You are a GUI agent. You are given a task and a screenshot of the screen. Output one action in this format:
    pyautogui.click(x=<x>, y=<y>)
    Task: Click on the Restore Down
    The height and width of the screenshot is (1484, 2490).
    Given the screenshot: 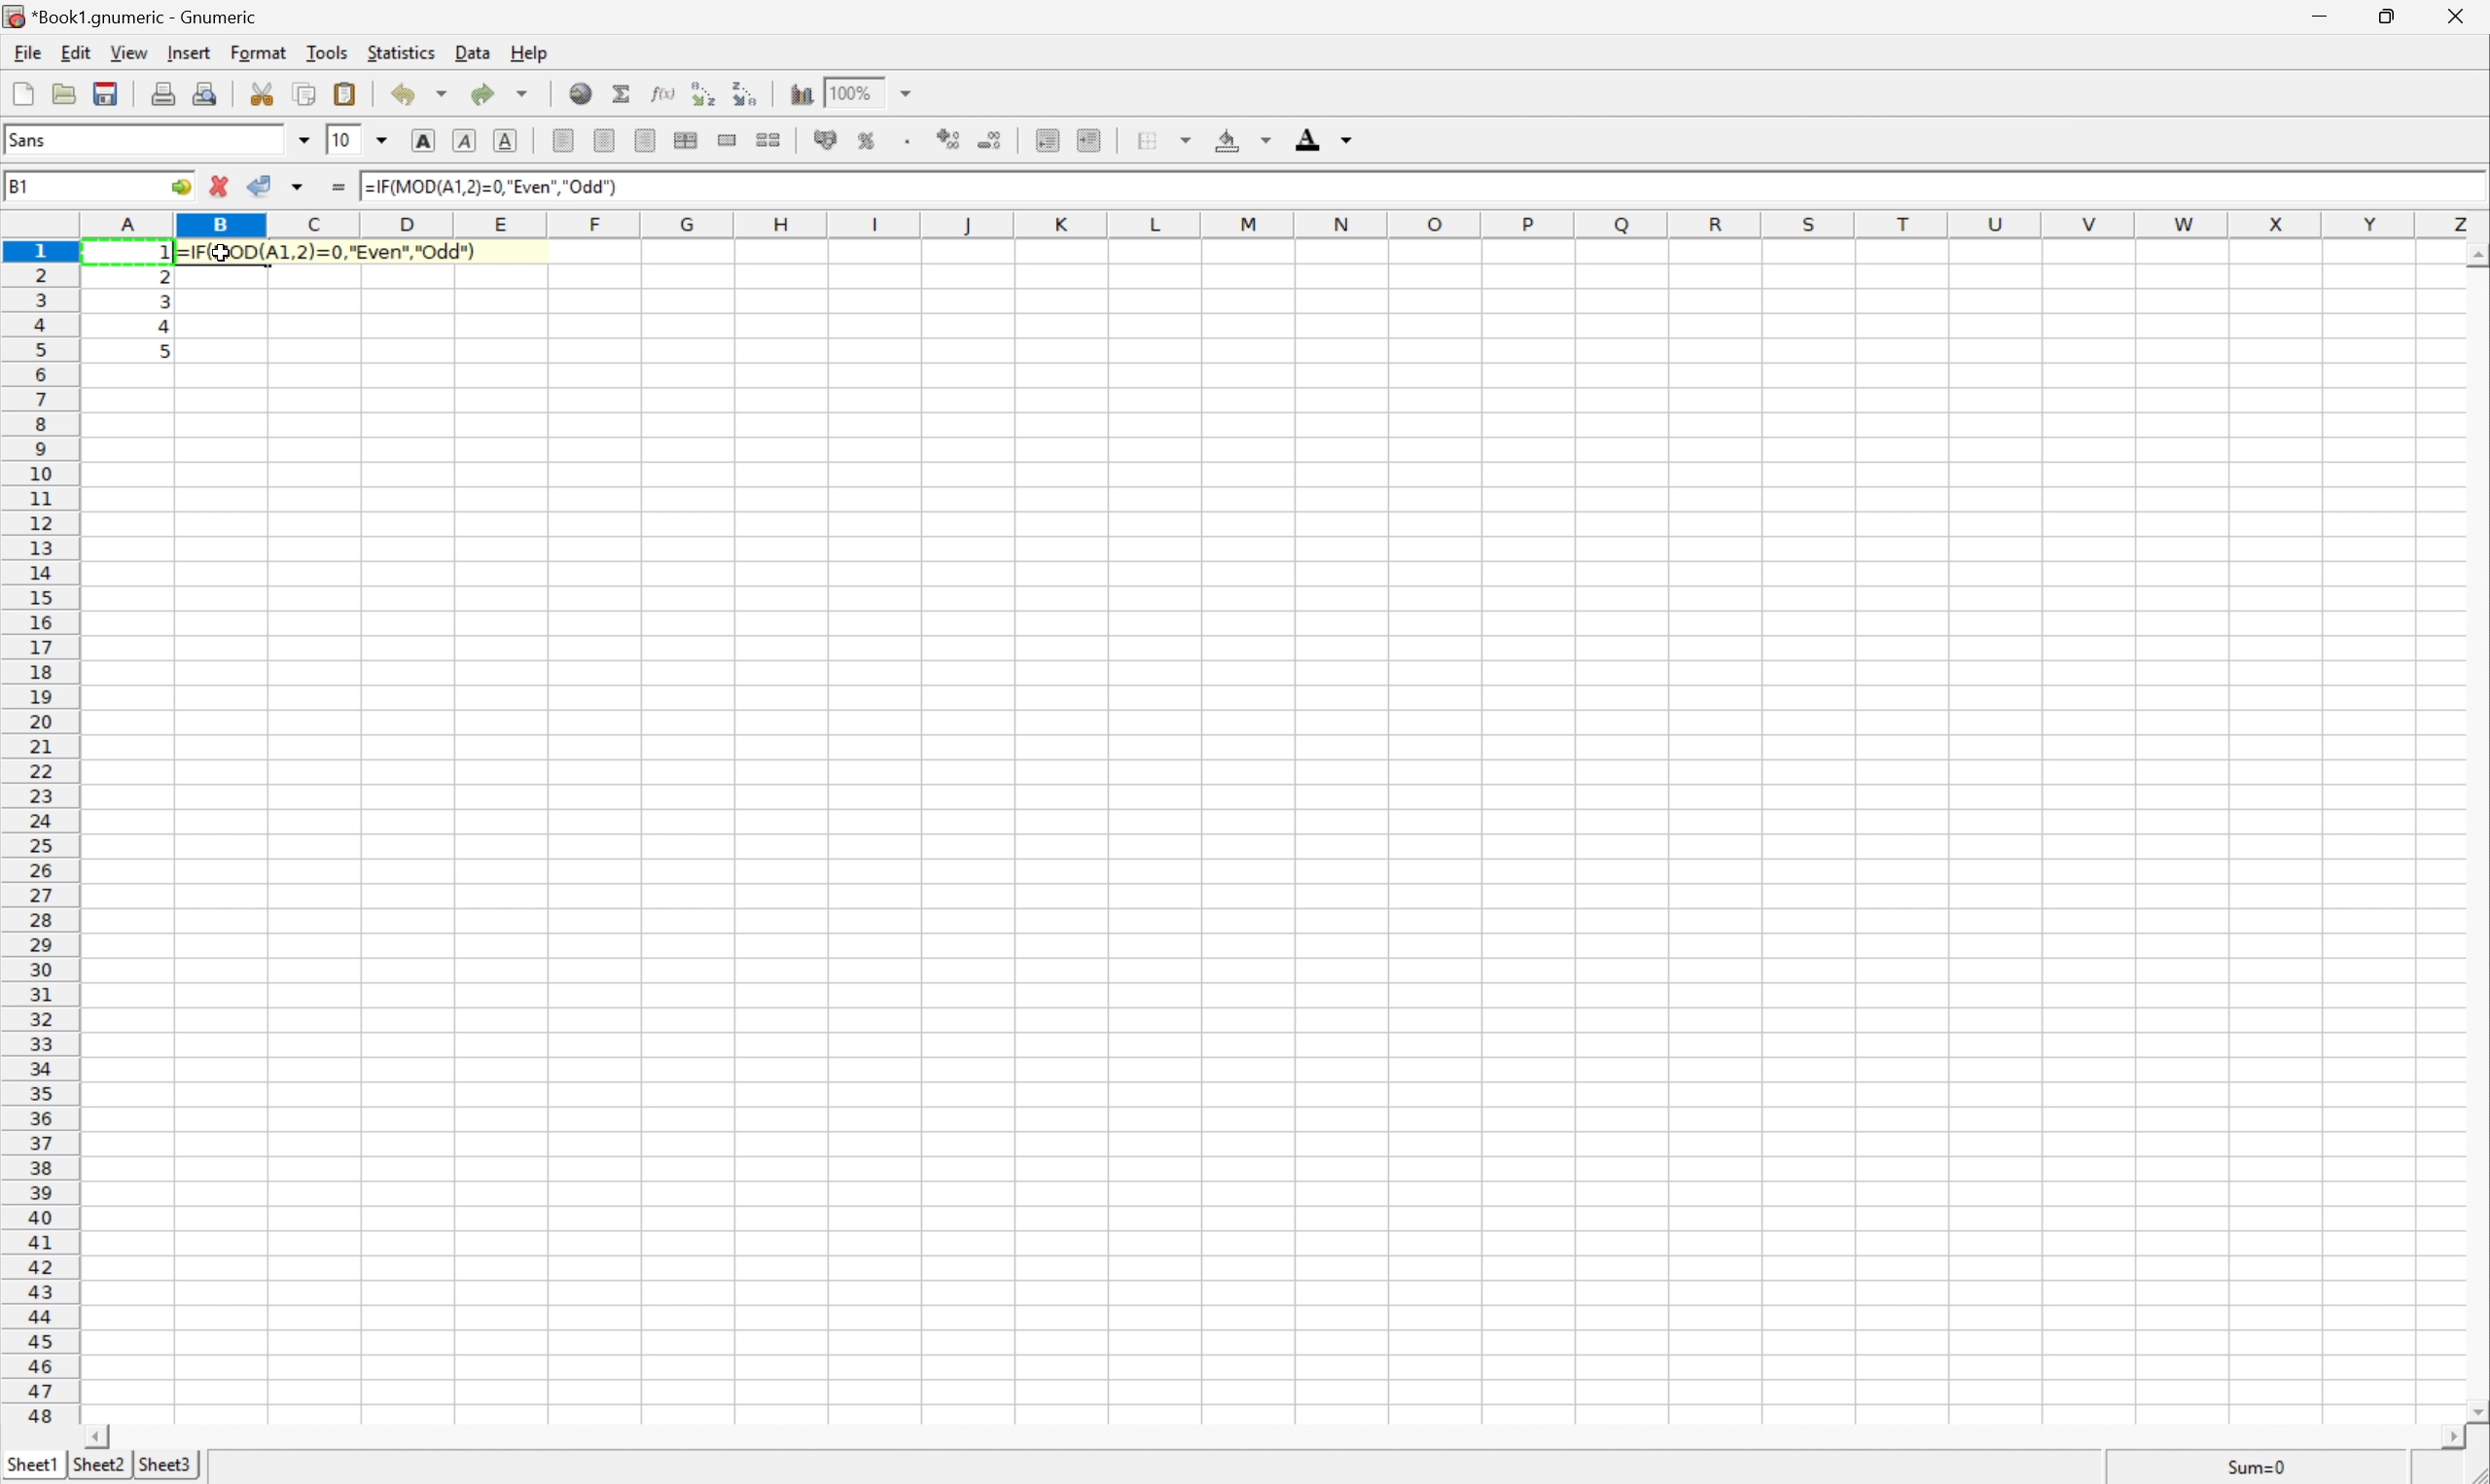 What is the action you would take?
    pyautogui.click(x=2391, y=13)
    